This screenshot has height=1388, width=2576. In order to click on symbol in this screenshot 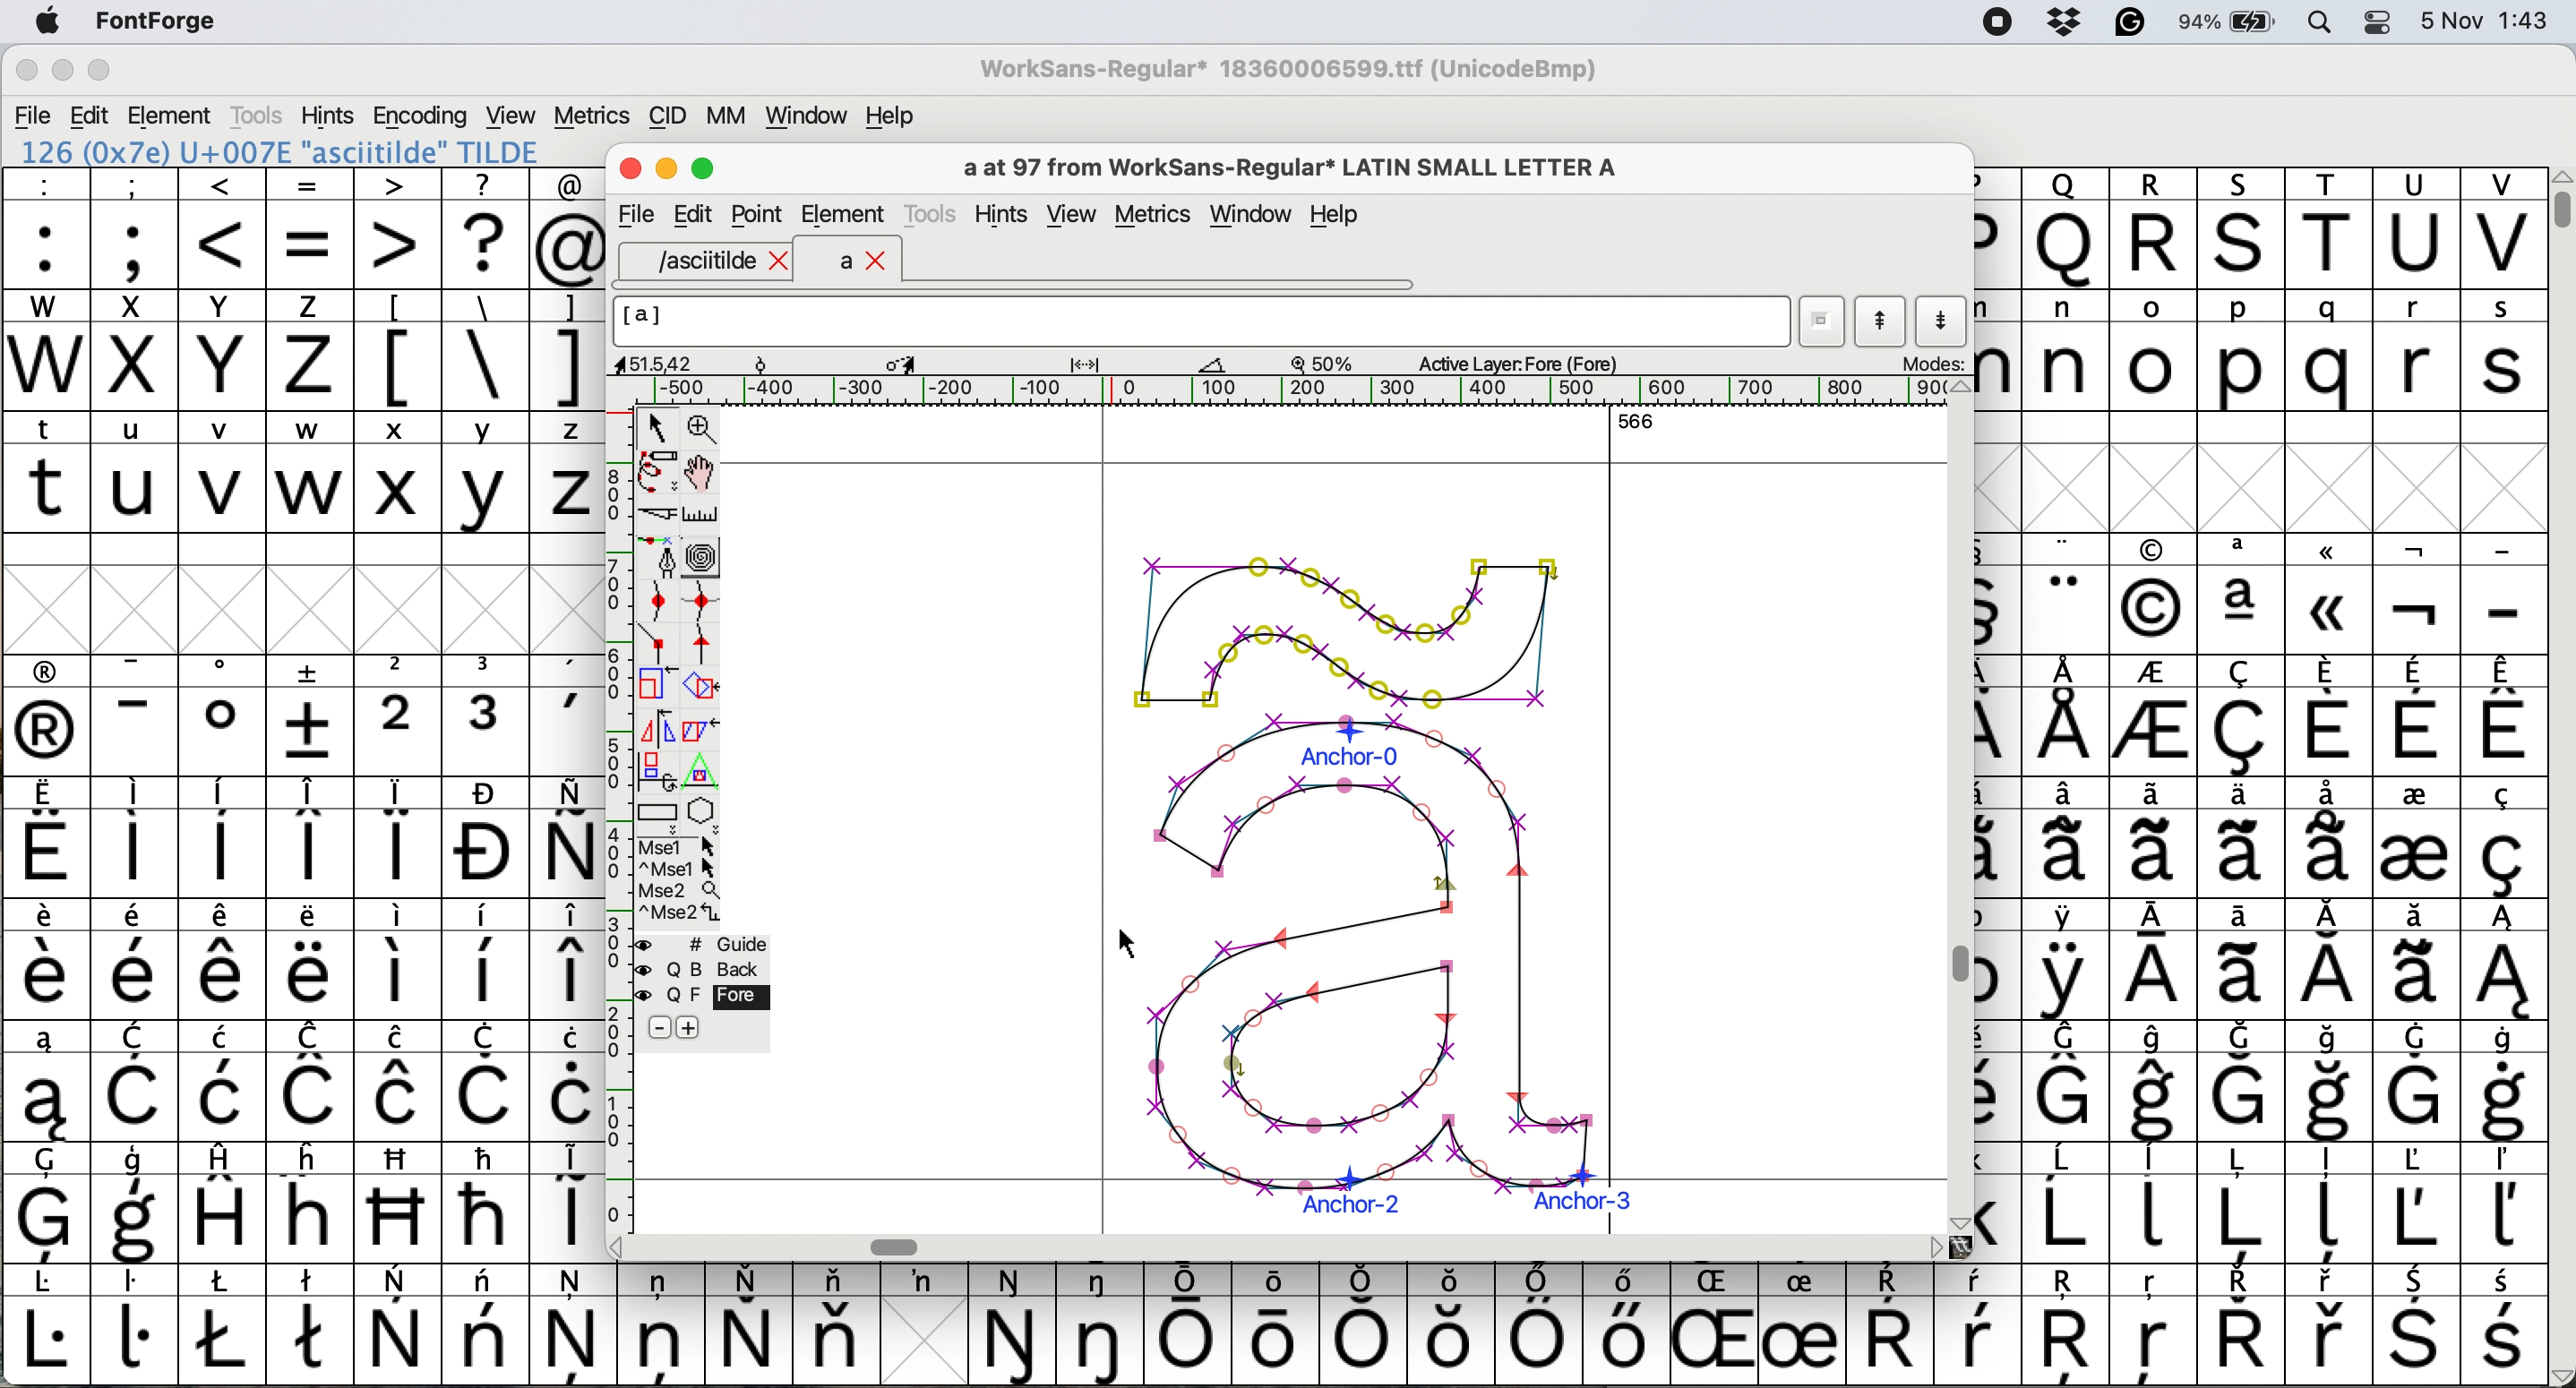, I will do `click(2153, 962)`.